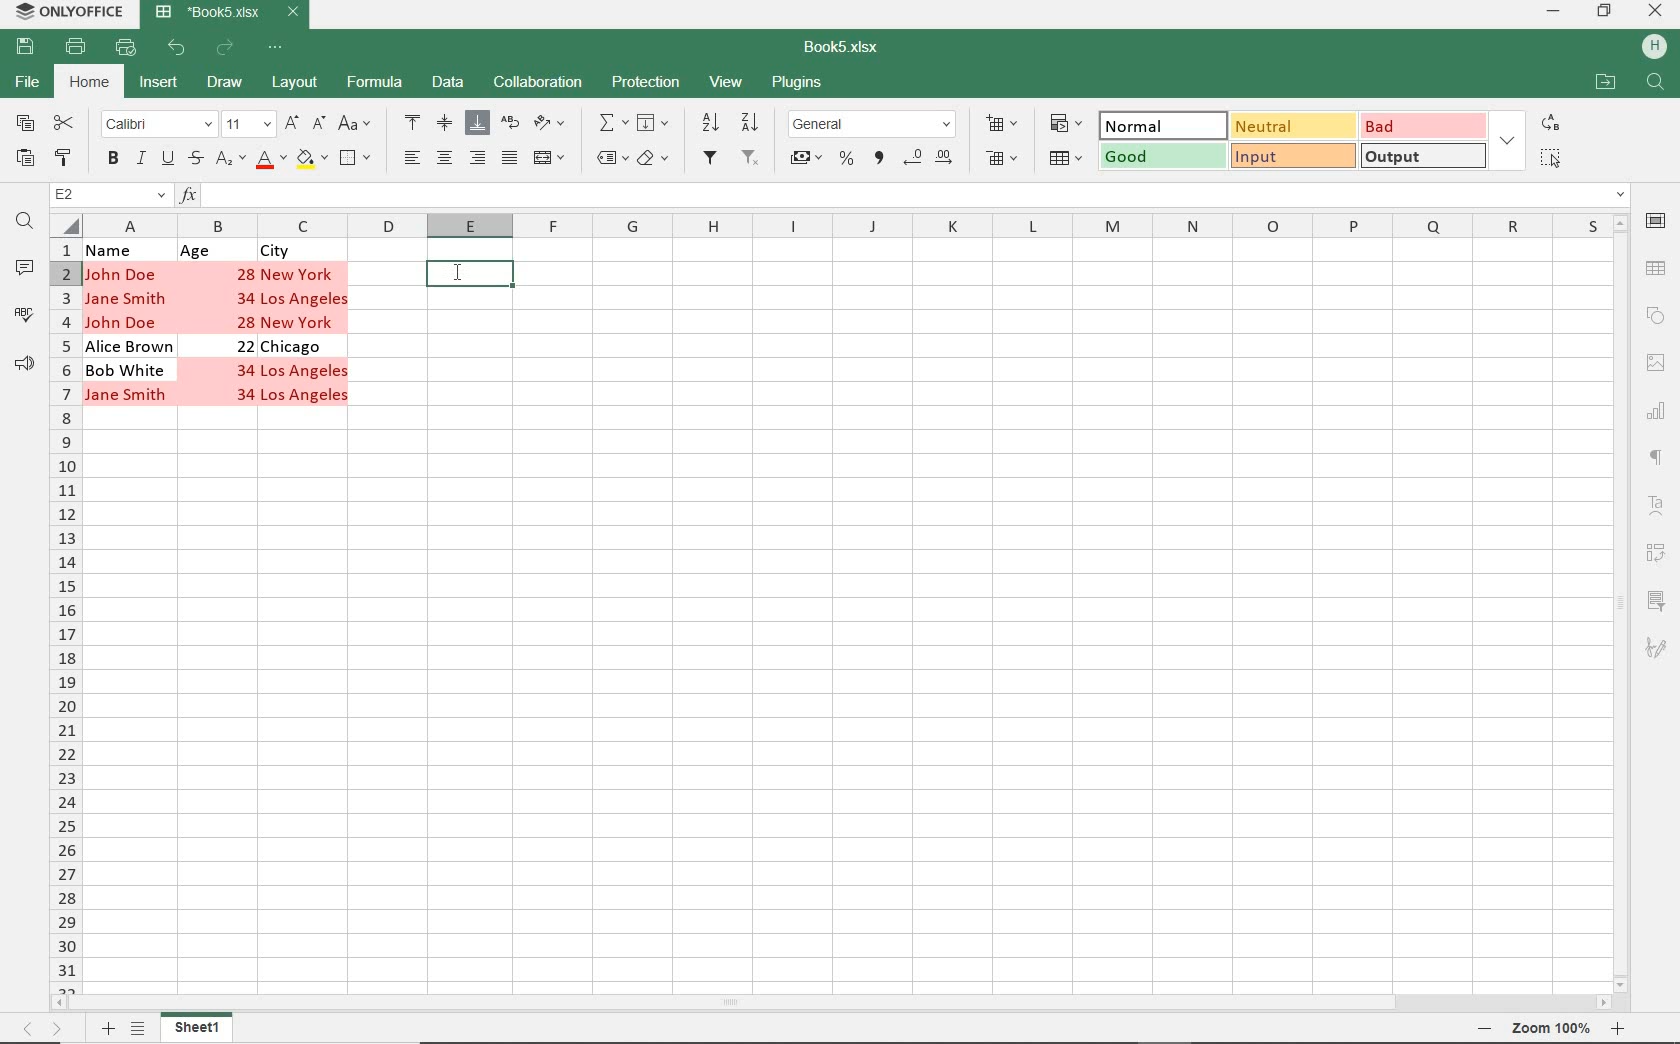  What do you see at coordinates (1552, 10) in the screenshot?
I see `MINIMIZE` at bounding box center [1552, 10].